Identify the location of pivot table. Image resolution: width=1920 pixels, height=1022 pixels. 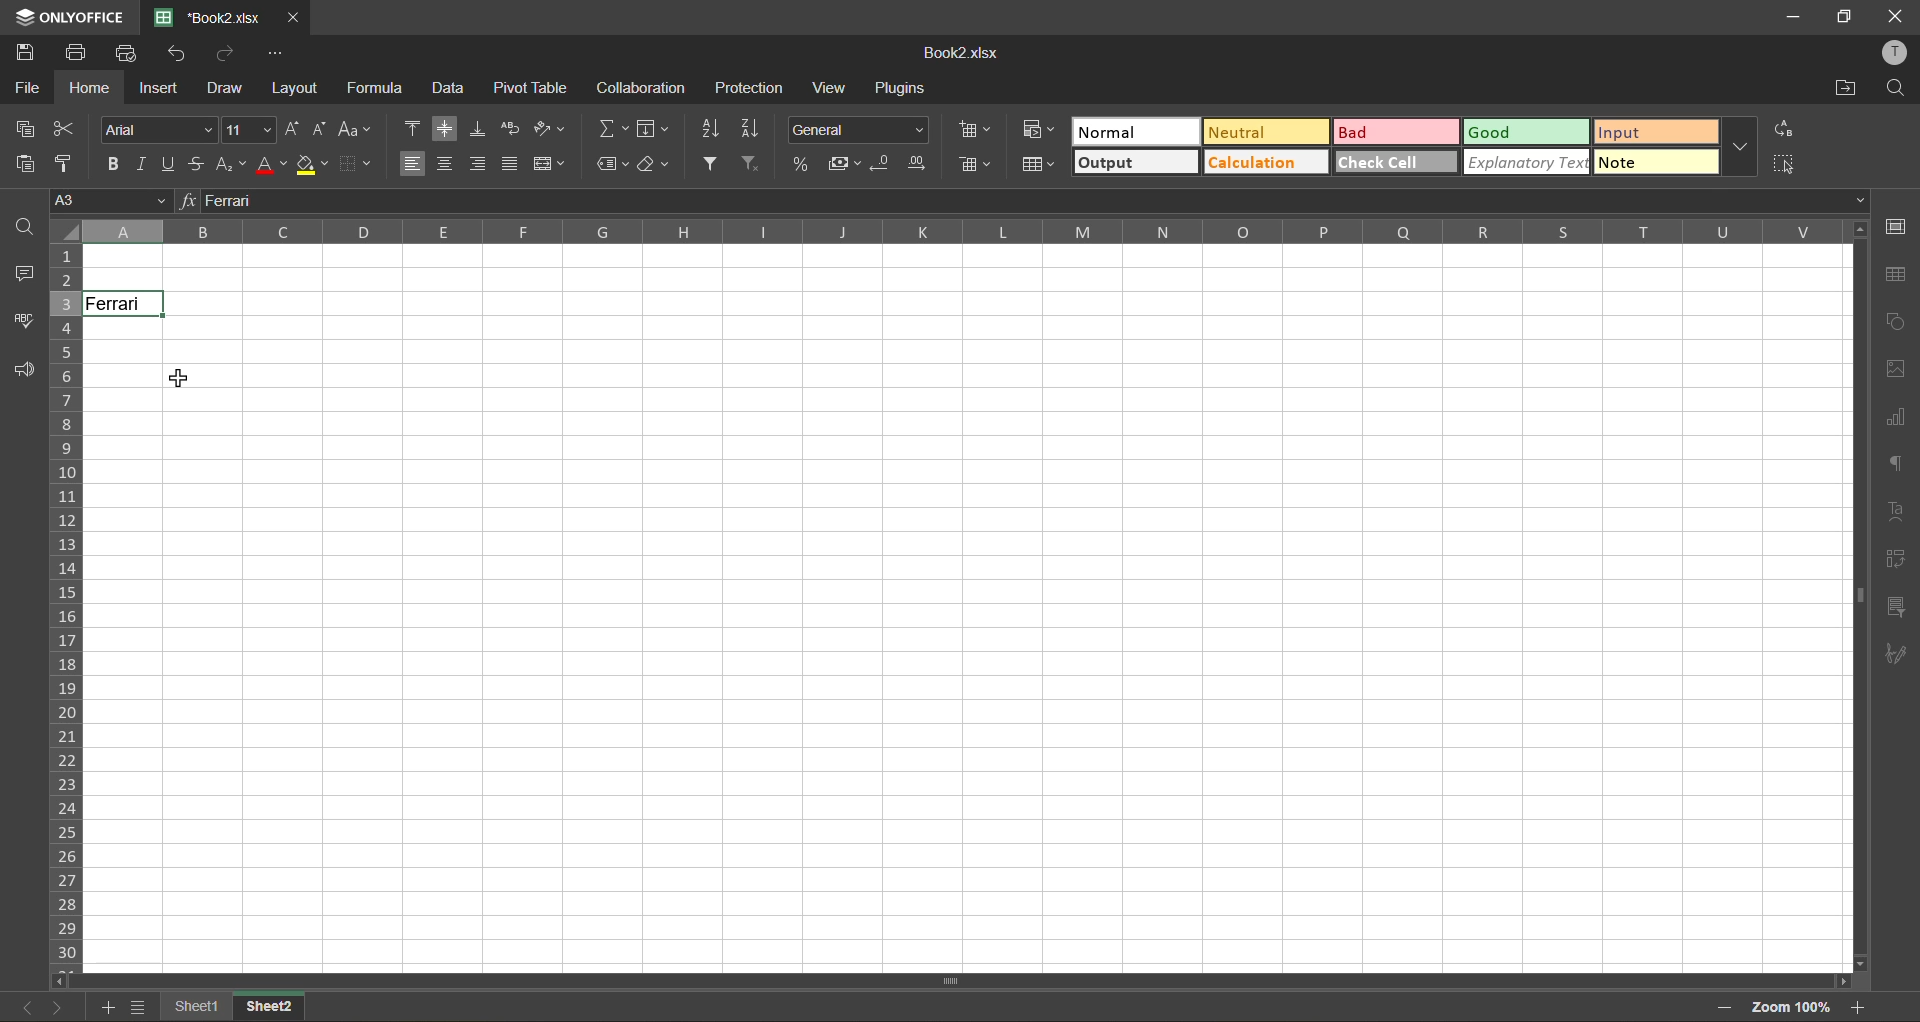
(1895, 559).